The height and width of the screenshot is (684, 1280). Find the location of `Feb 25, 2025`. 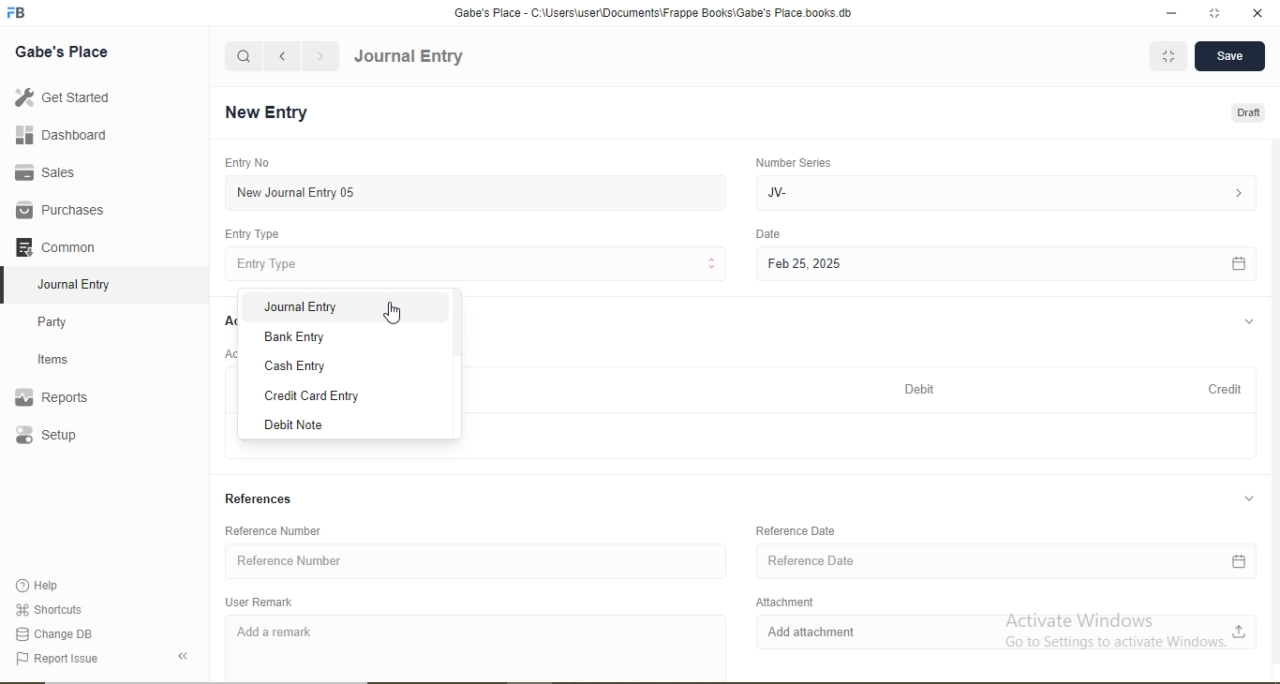

Feb 25, 2025 is located at coordinates (1005, 265).